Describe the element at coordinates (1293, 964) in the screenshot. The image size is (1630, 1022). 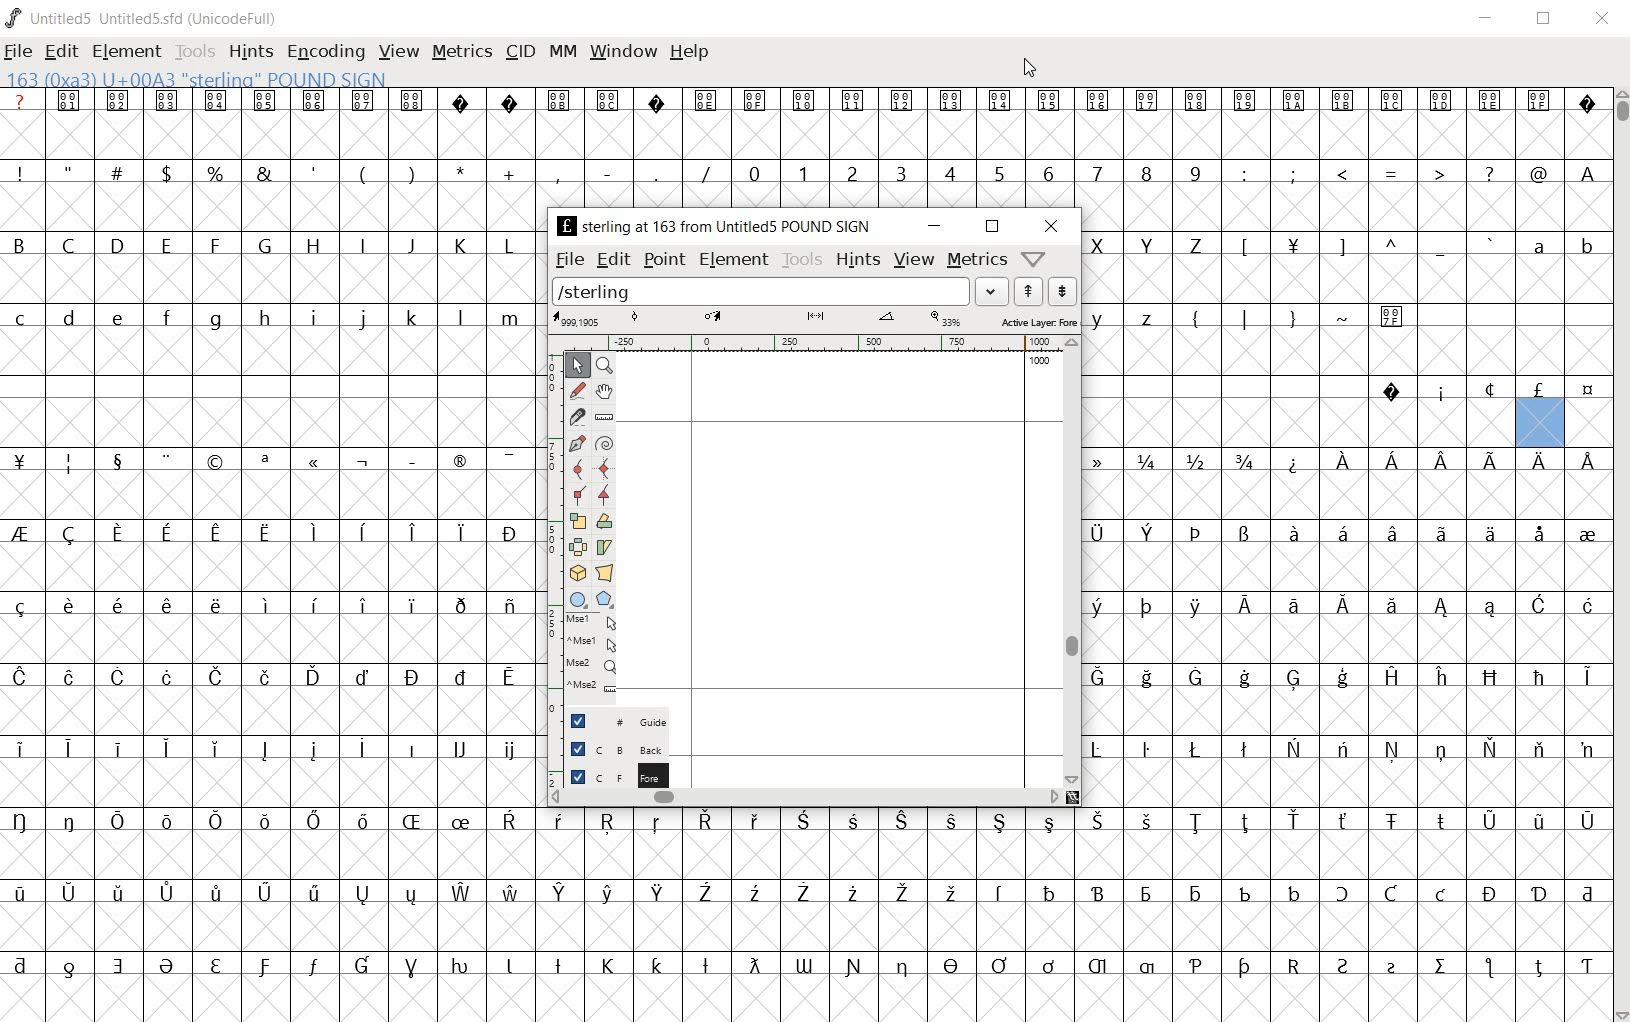
I see `Symbol` at that location.